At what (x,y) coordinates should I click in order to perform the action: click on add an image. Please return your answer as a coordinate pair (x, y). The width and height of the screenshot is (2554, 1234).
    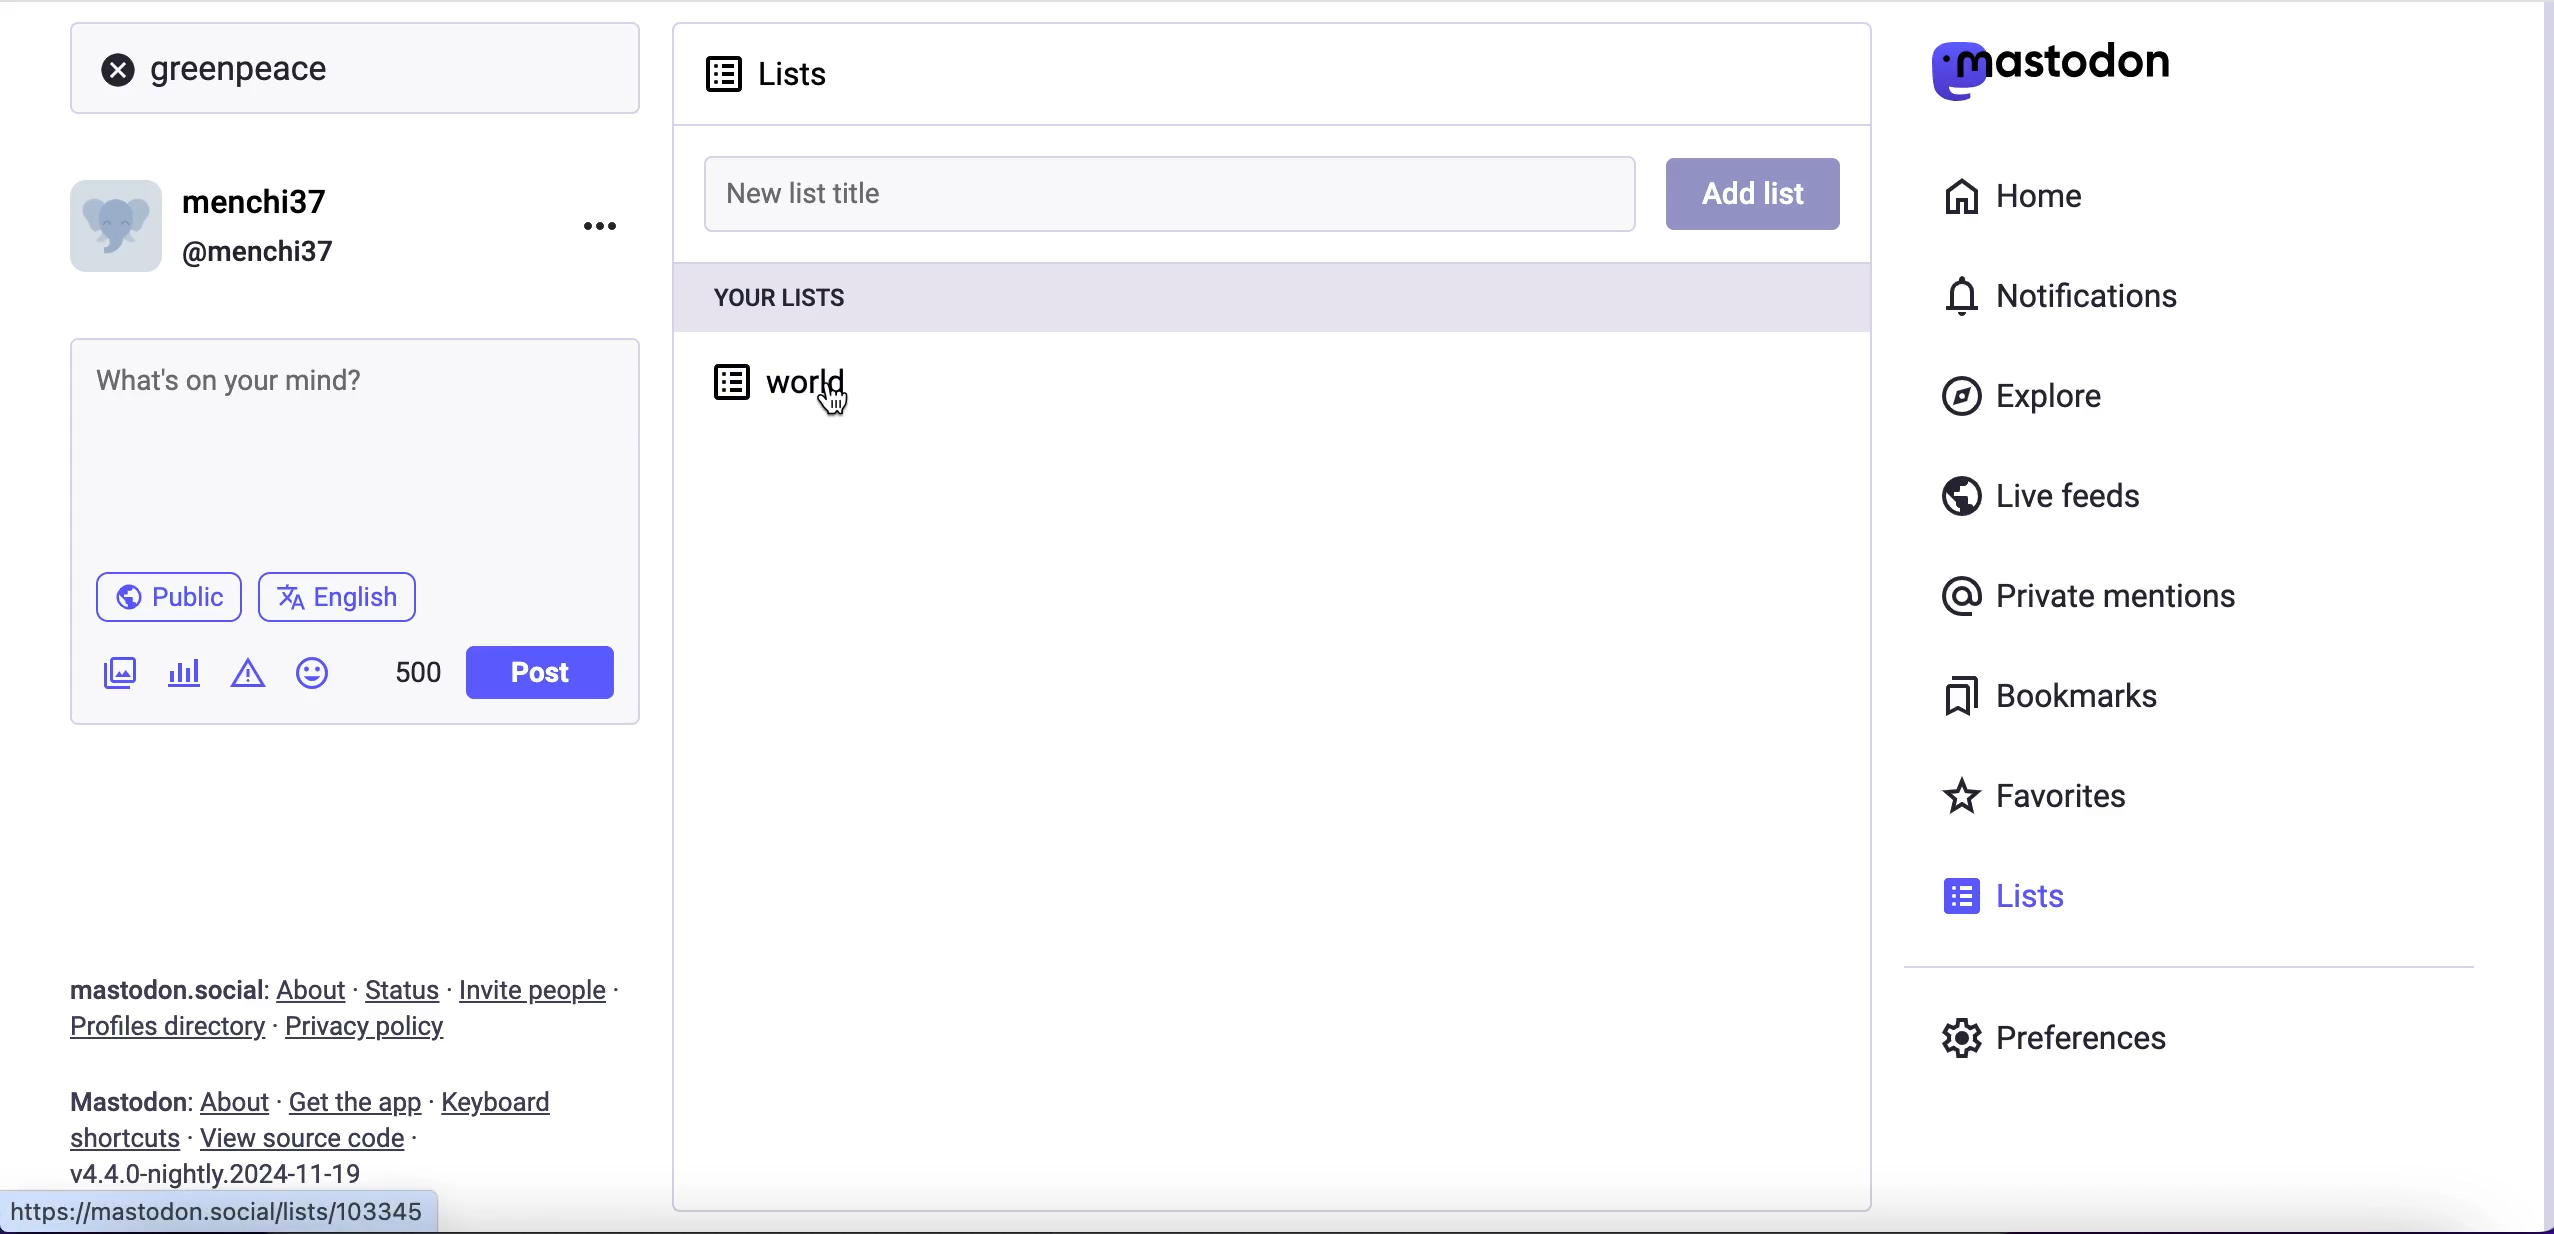
    Looking at the image, I should click on (117, 673).